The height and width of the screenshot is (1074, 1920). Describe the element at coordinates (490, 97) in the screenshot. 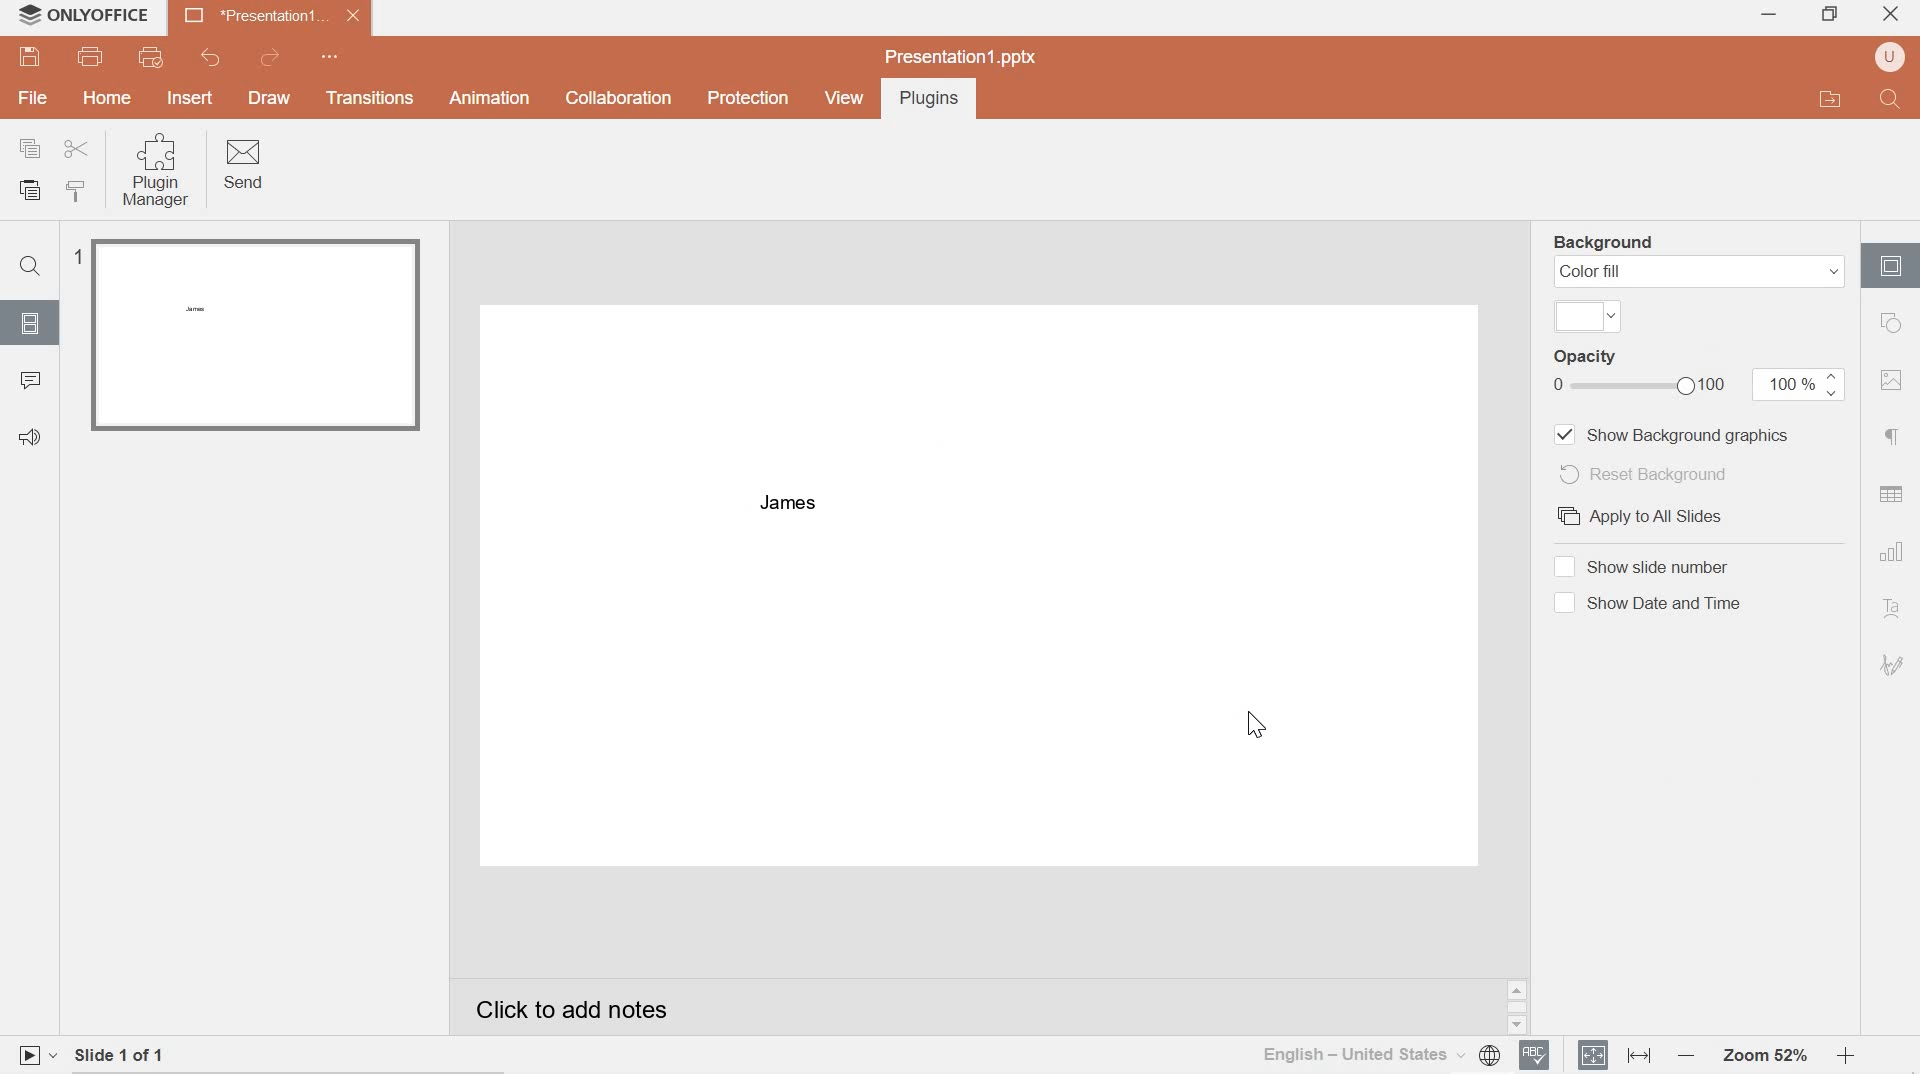

I see `Animation` at that location.